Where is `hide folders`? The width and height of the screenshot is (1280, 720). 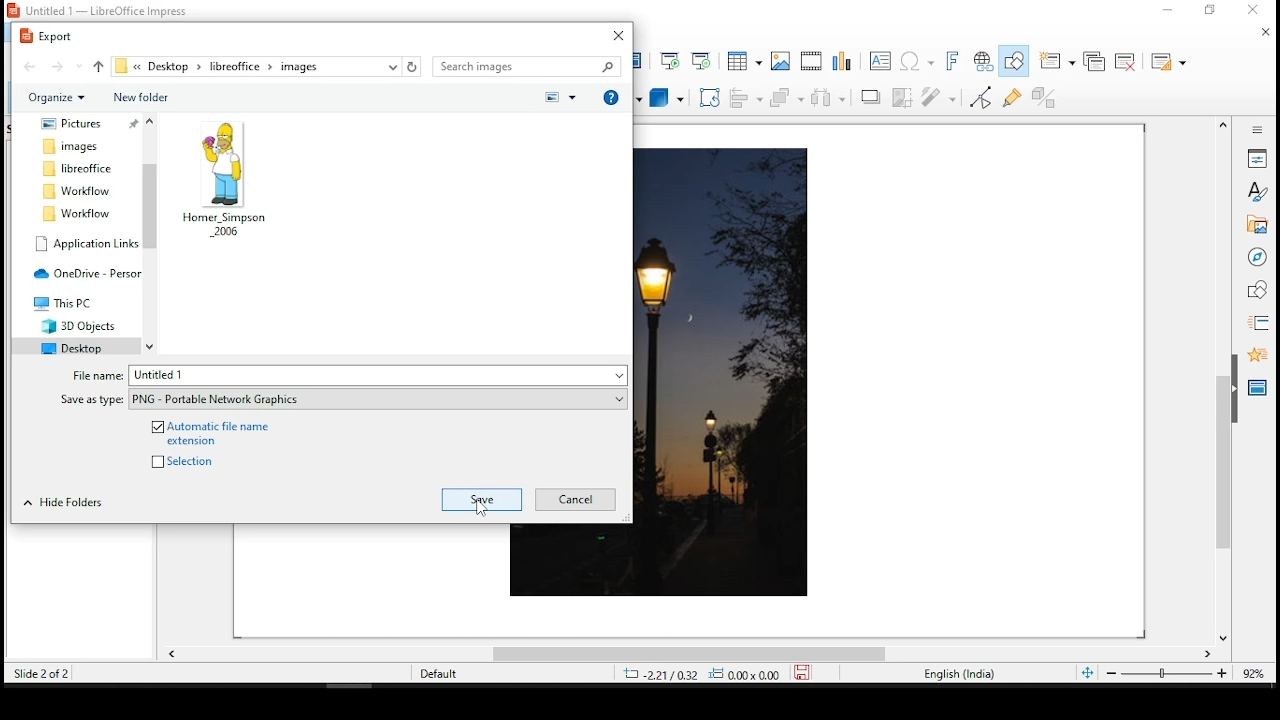 hide folders is located at coordinates (63, 503).